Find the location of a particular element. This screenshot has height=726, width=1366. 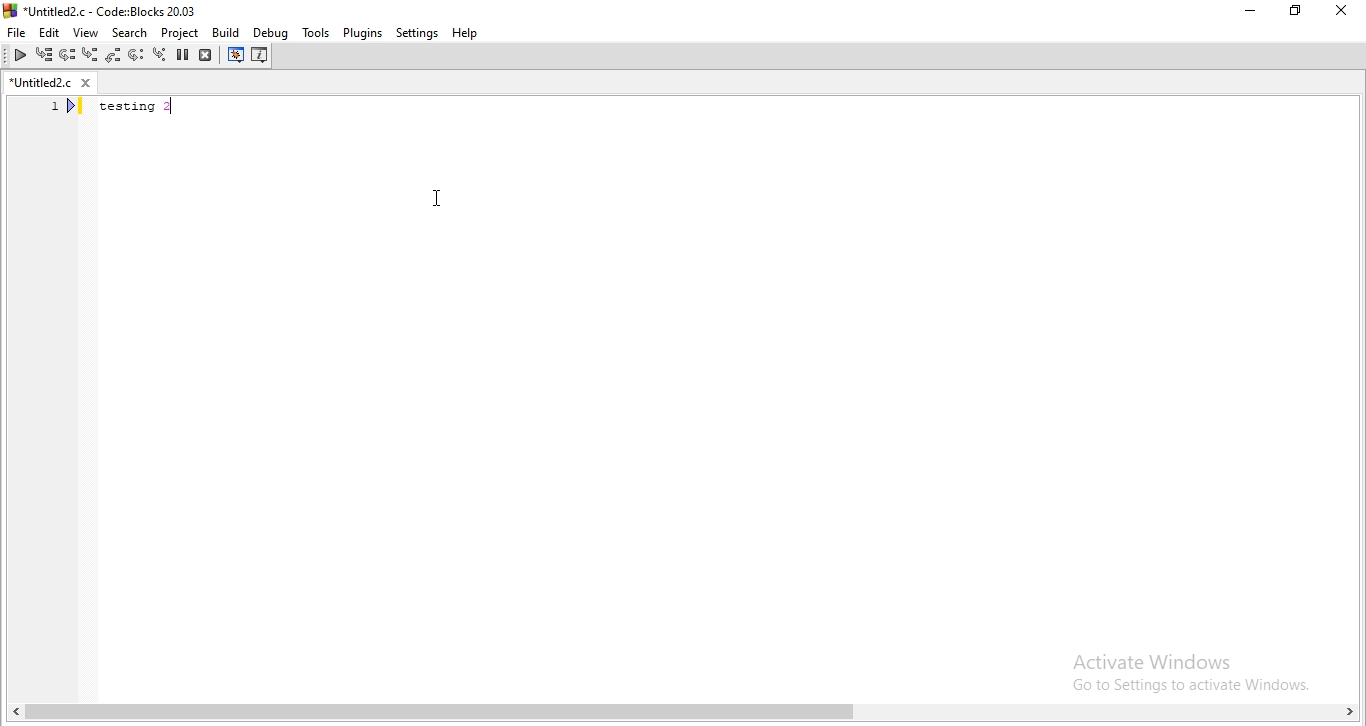

View  is located at coordinates (81, 34).